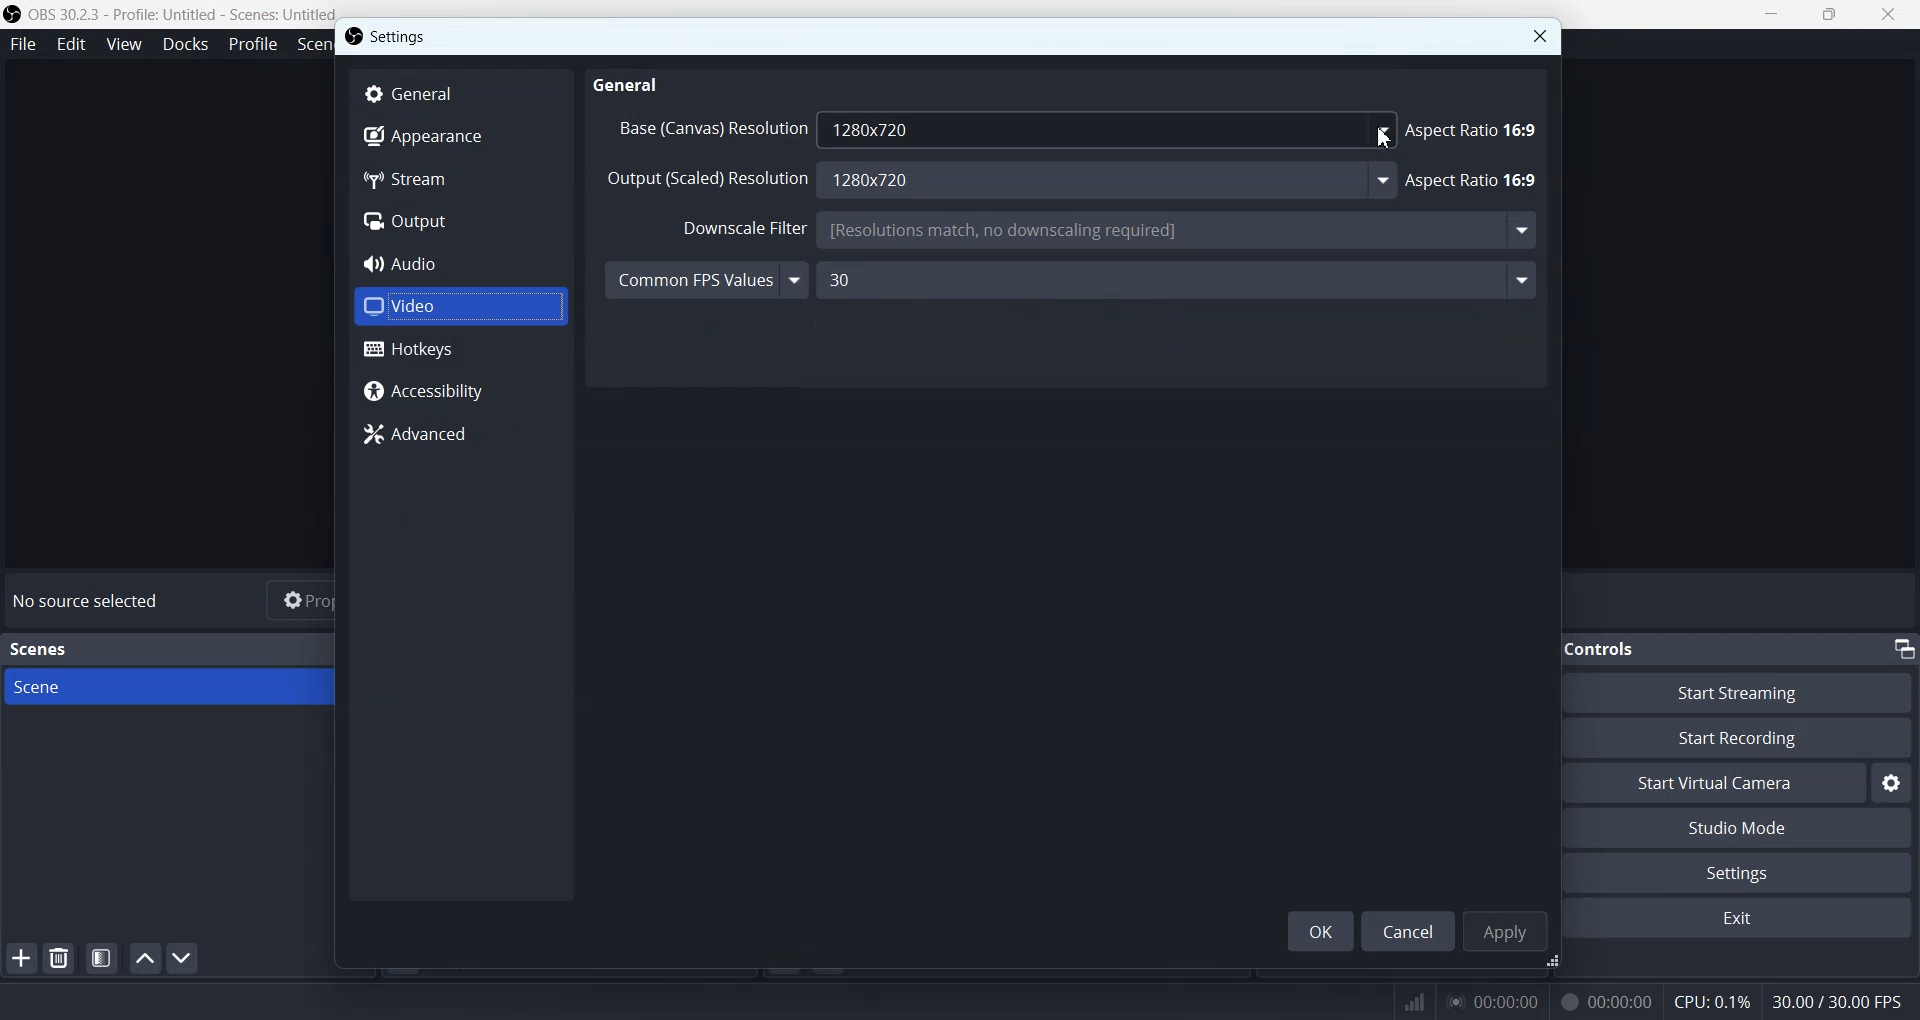  I want to click on View, so click(123, 43).